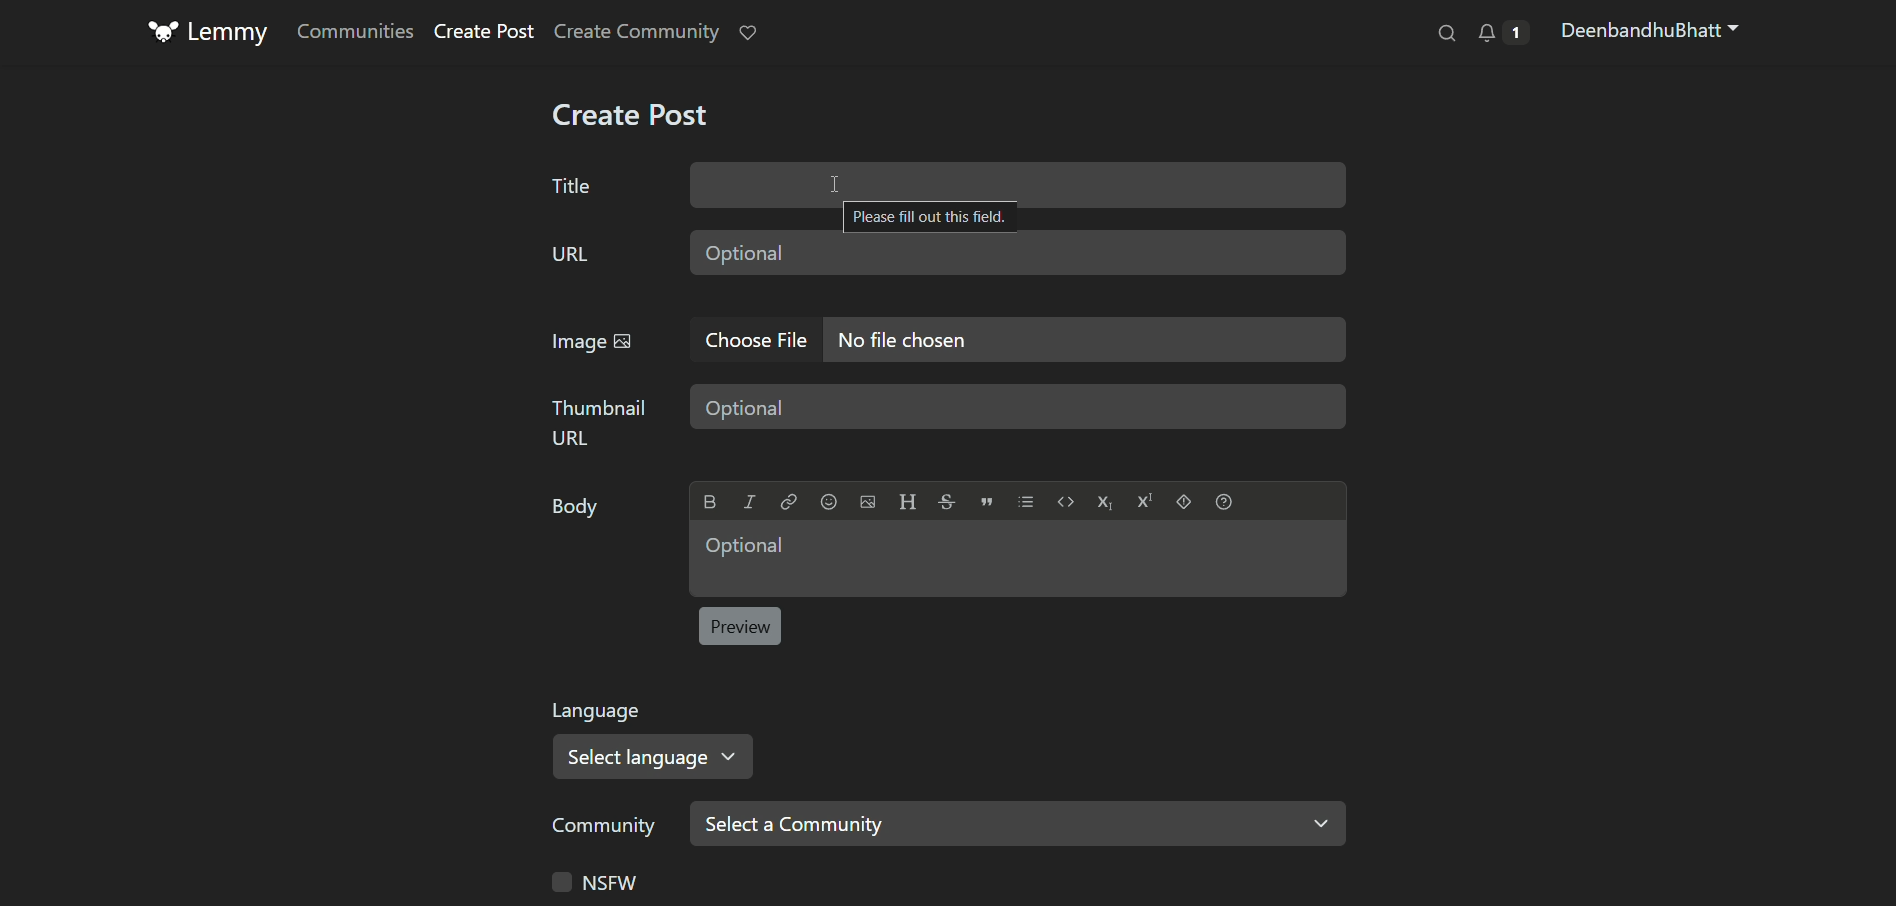 The width and height of the screenshot is (1896, 906). Describe the element at coordinates (1441, 36) in the screenshot. I see `find` at that location.